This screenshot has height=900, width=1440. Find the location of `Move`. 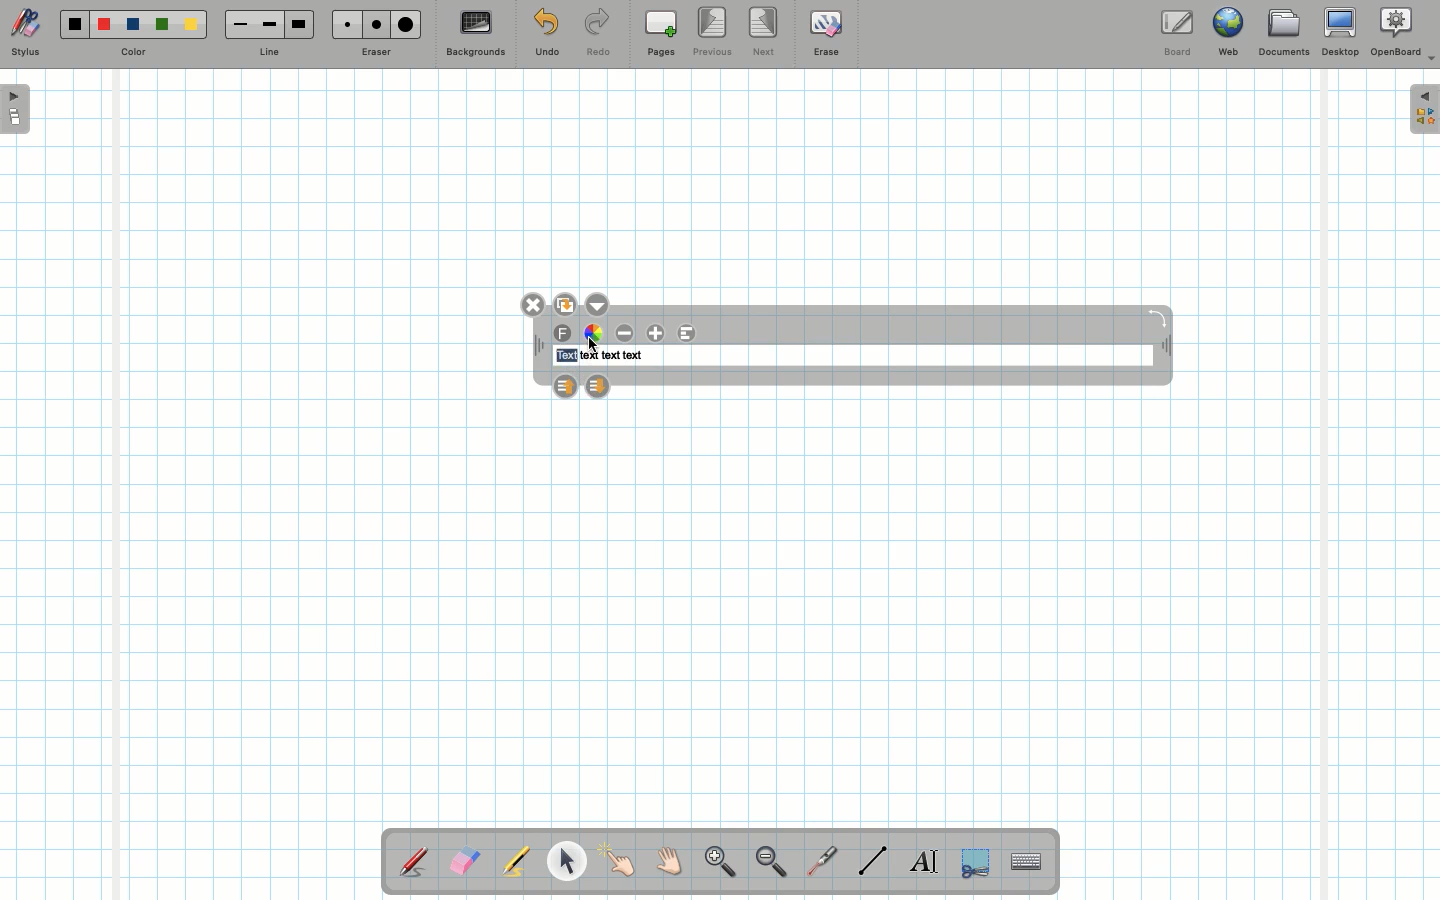

Move is located at coordinates (1164, 348).